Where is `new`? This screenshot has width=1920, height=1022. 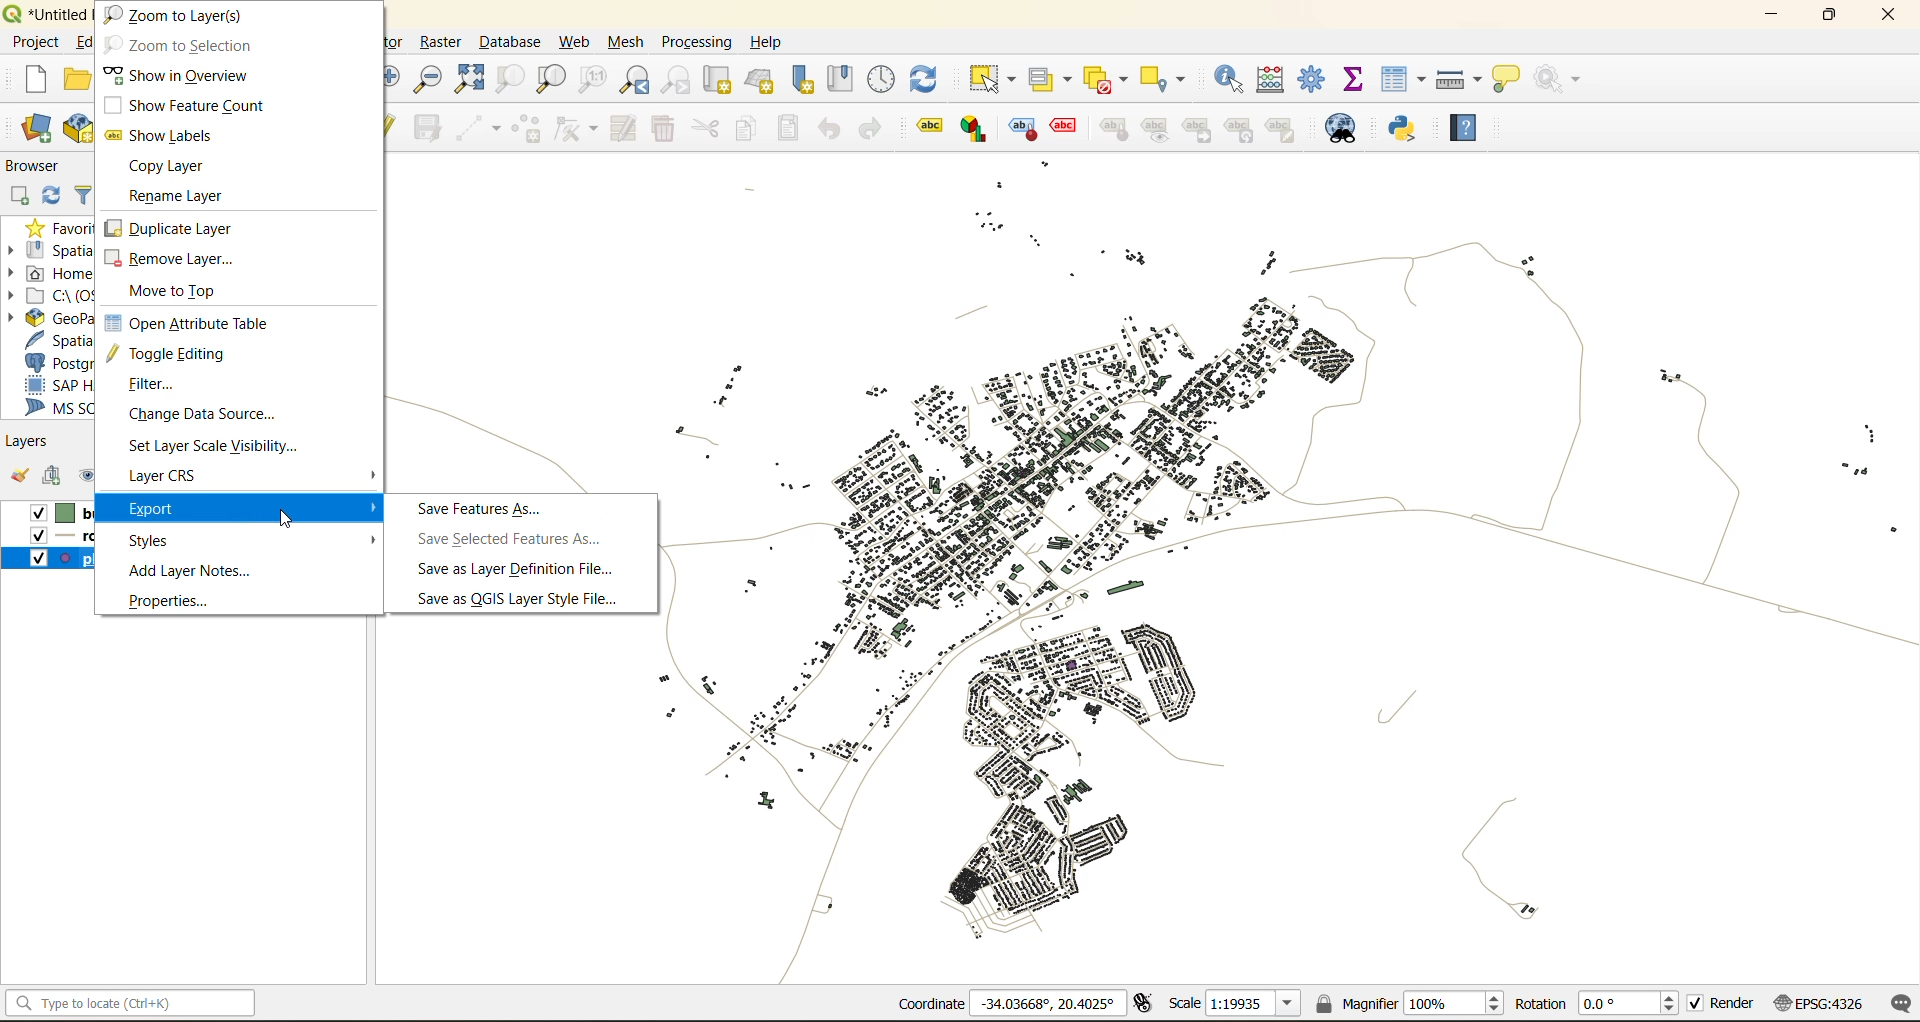
new is located at coordinates (37, 80).